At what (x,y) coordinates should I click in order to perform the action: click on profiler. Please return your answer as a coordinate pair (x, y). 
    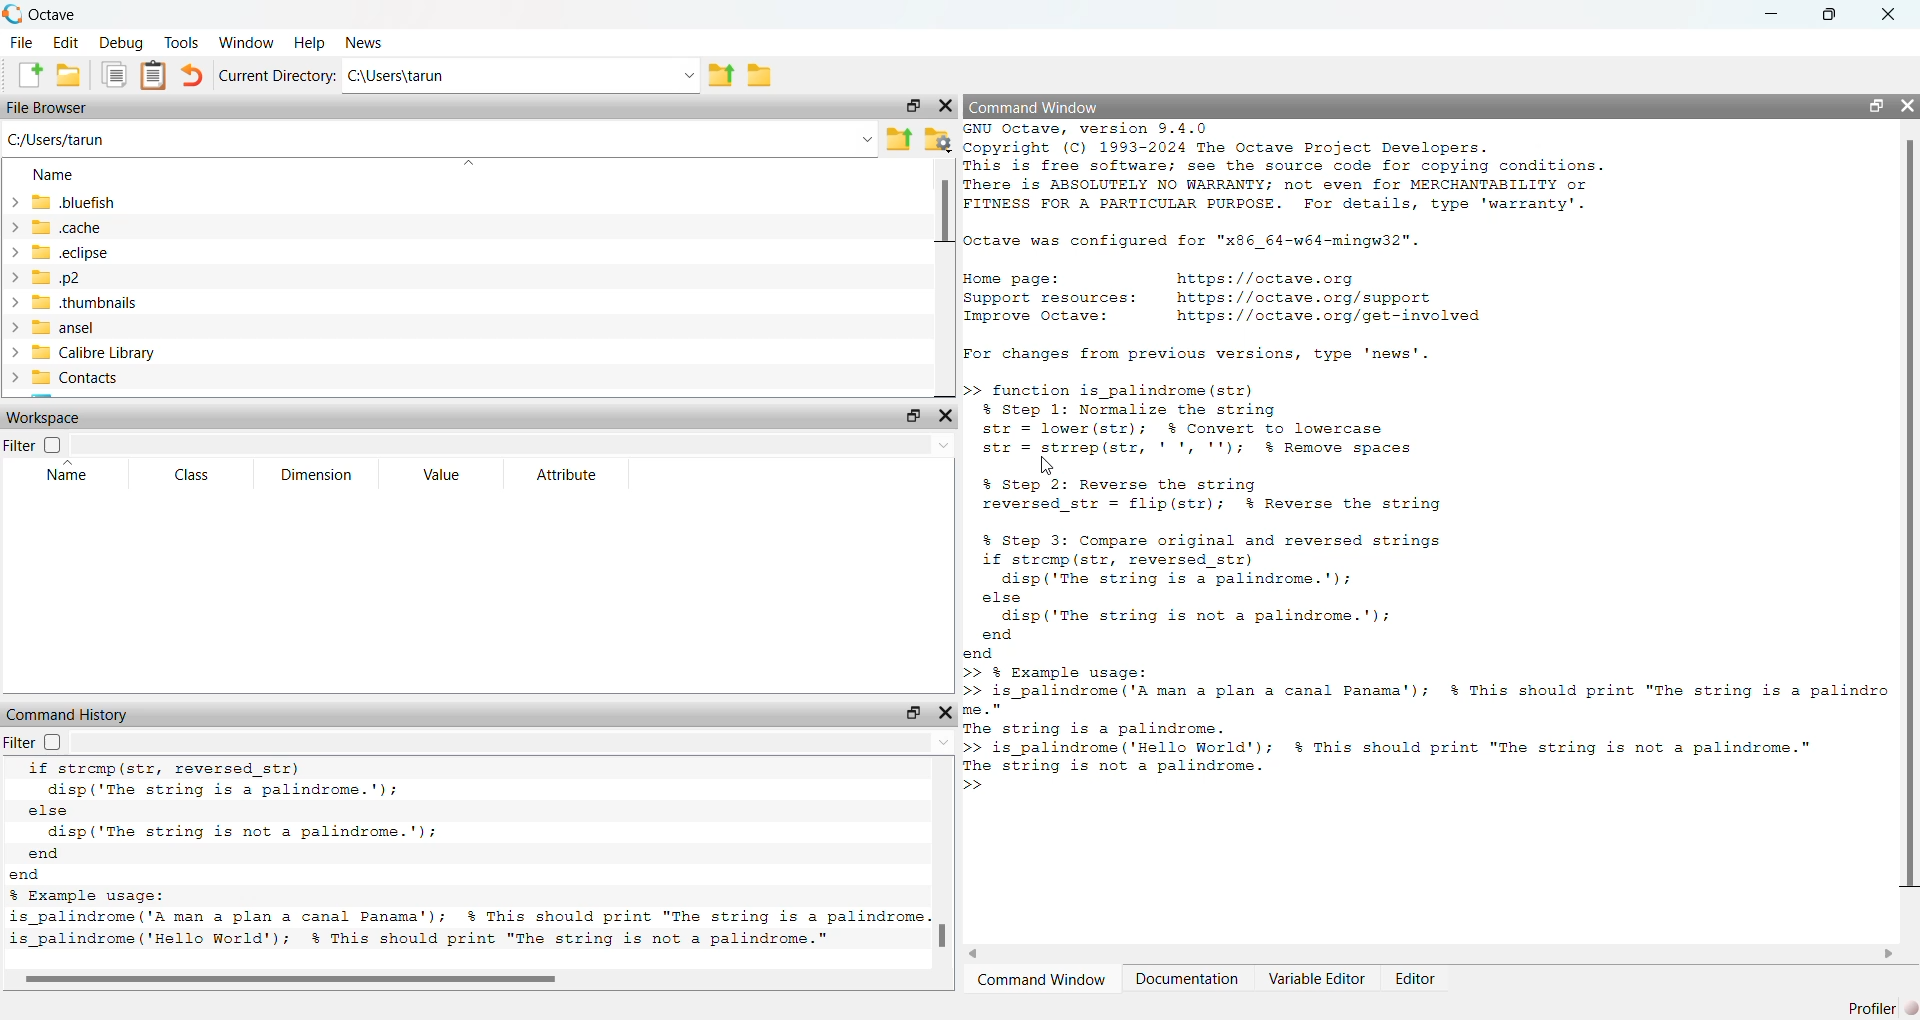
    Looking at the image, I should click on (1877, 1007).